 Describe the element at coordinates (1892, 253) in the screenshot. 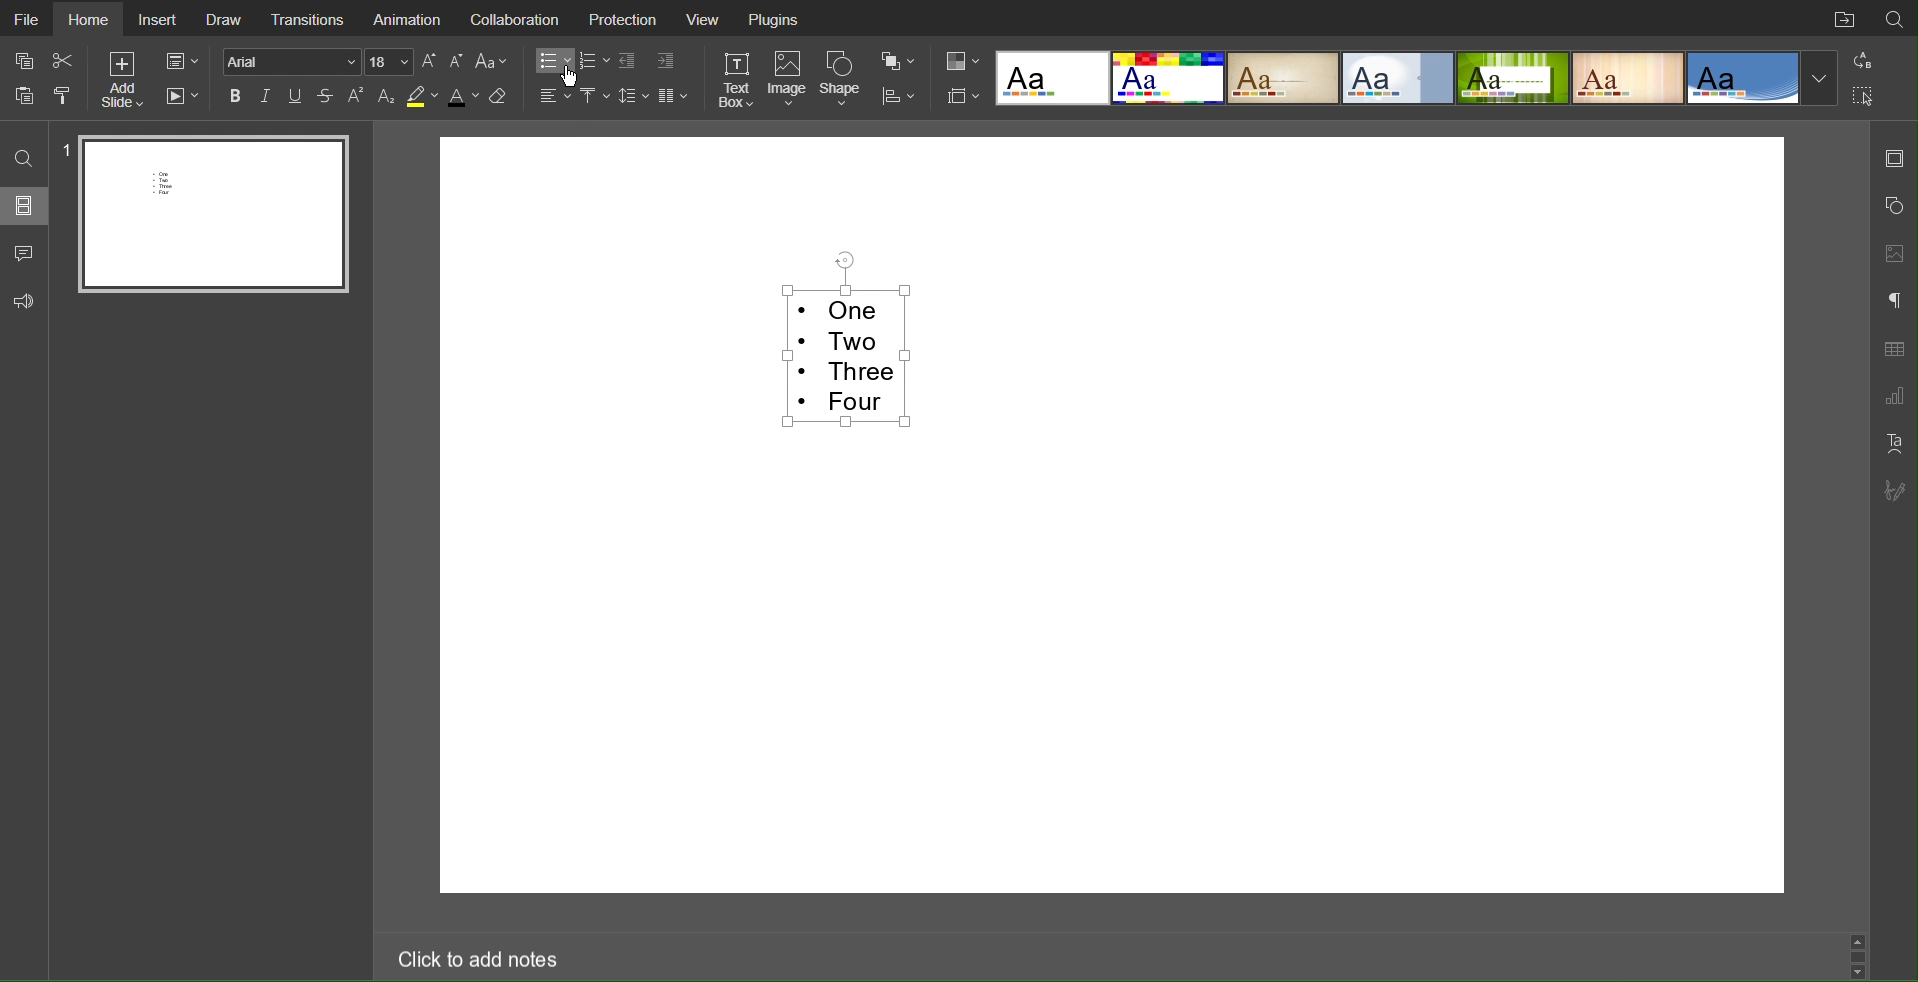

I see `Image Settings` at that location.